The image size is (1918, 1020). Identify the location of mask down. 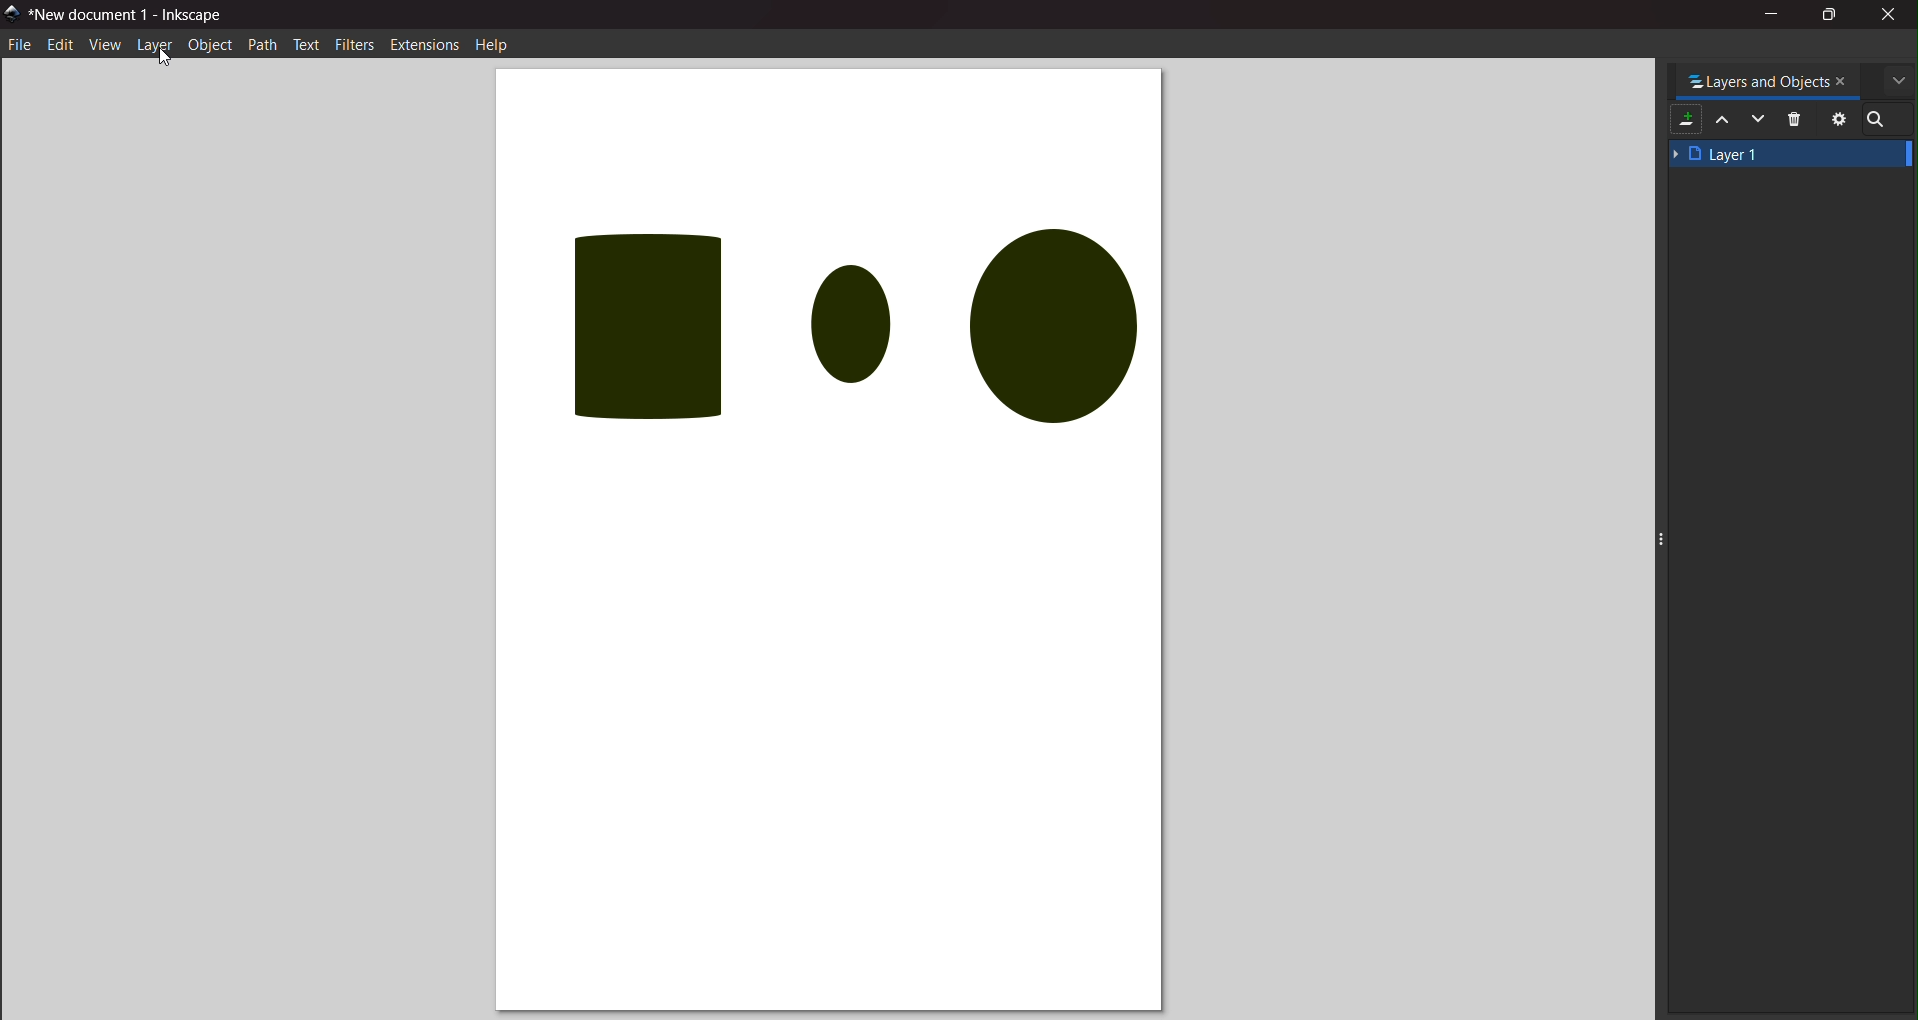
(1759, 119).